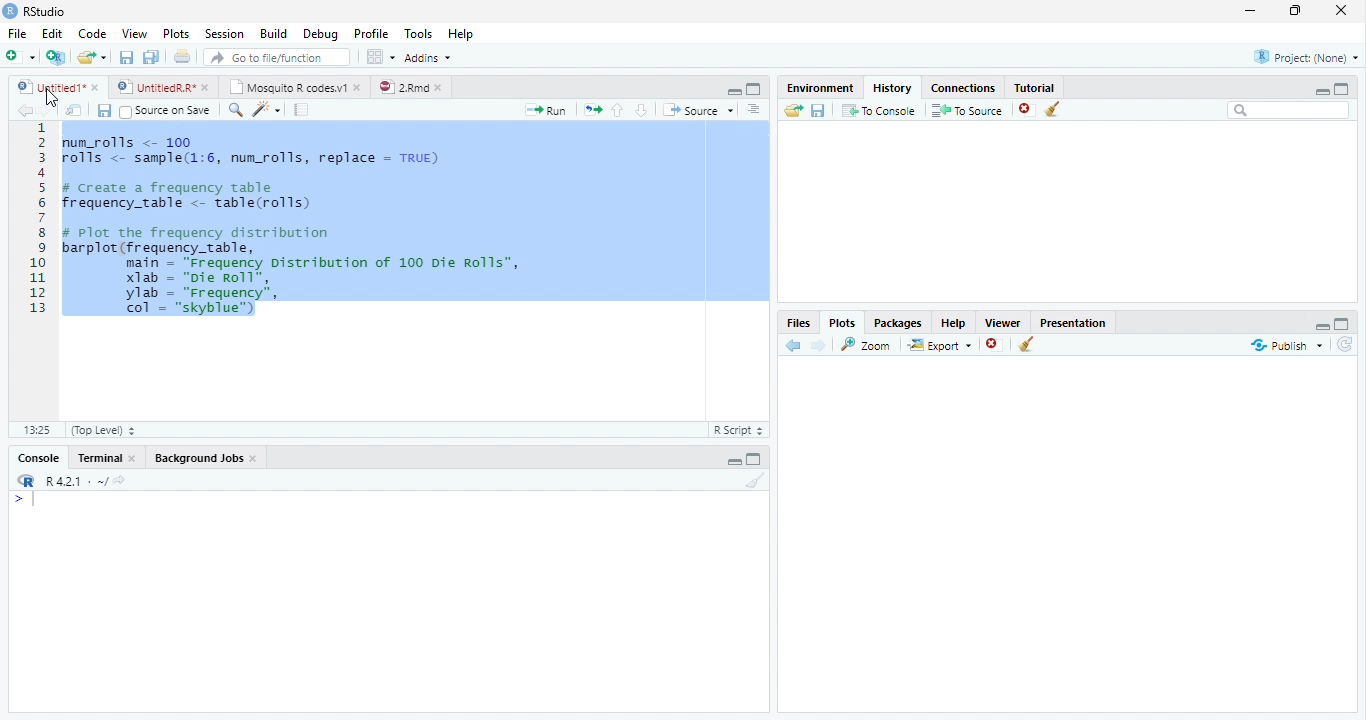 The image size is (1366, 720). Describe the element at coordinates (1034, 86) in the screenshot. I see `Tutorial` at that location.